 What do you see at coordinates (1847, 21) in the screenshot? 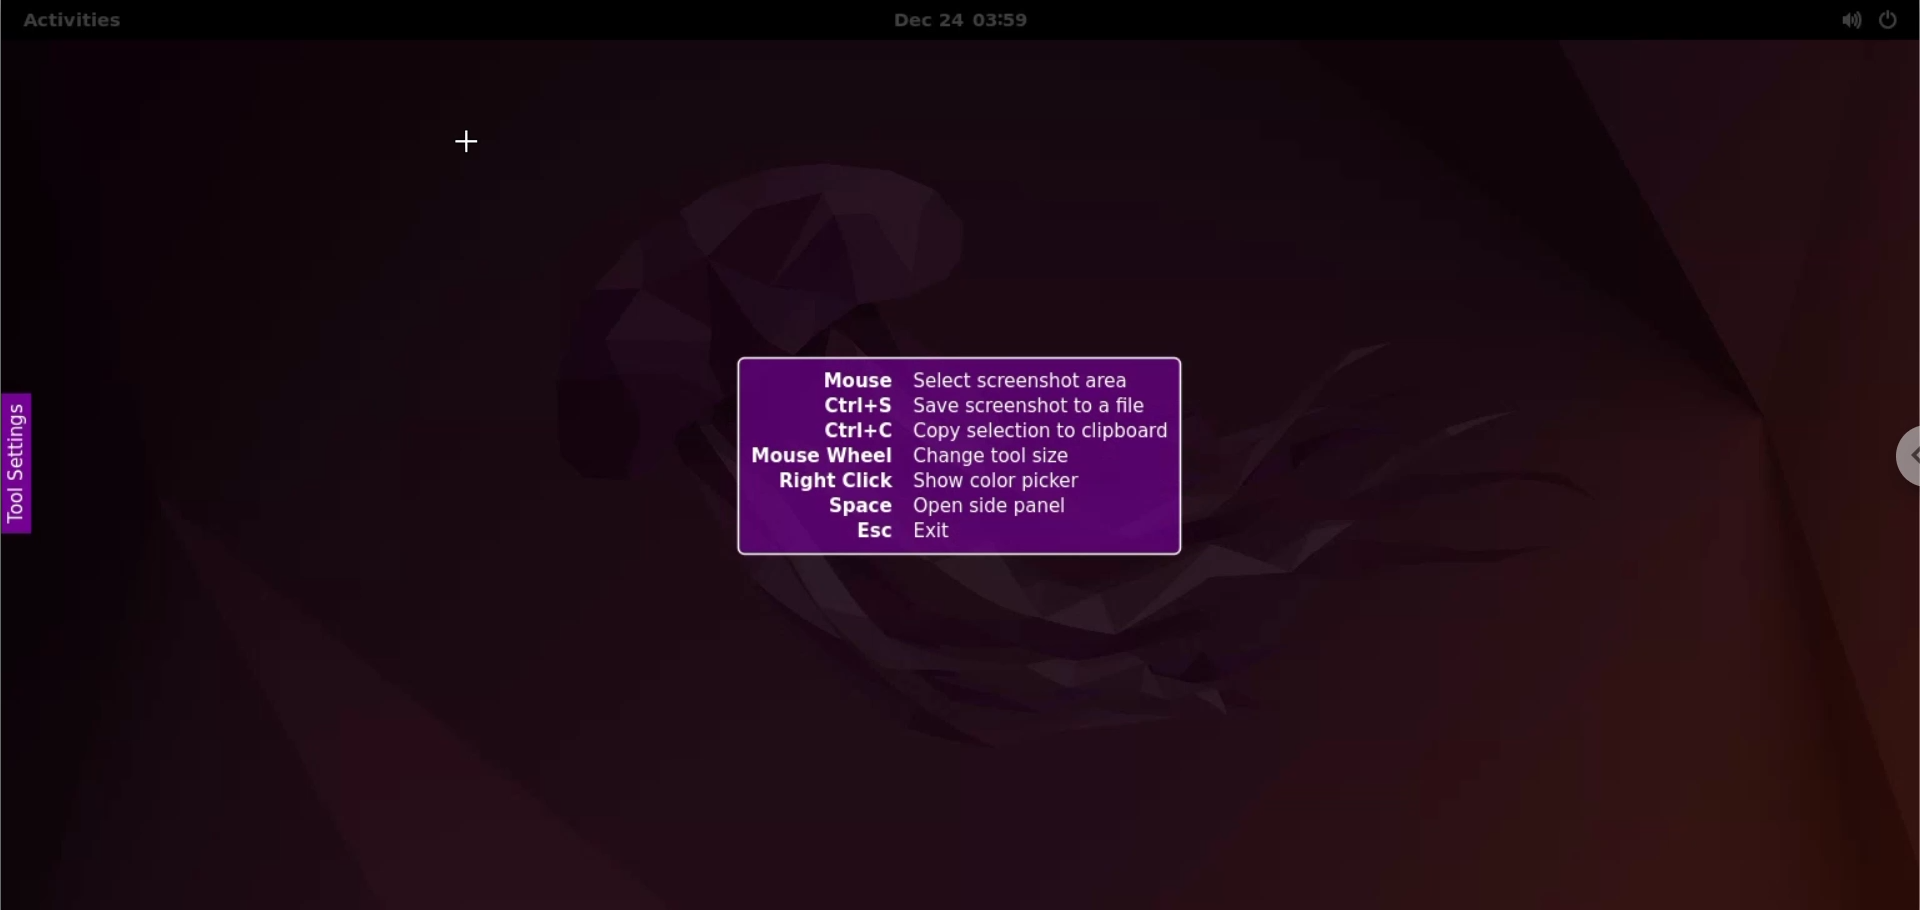
I see `sound options ` at bounding box center [1847, 21].